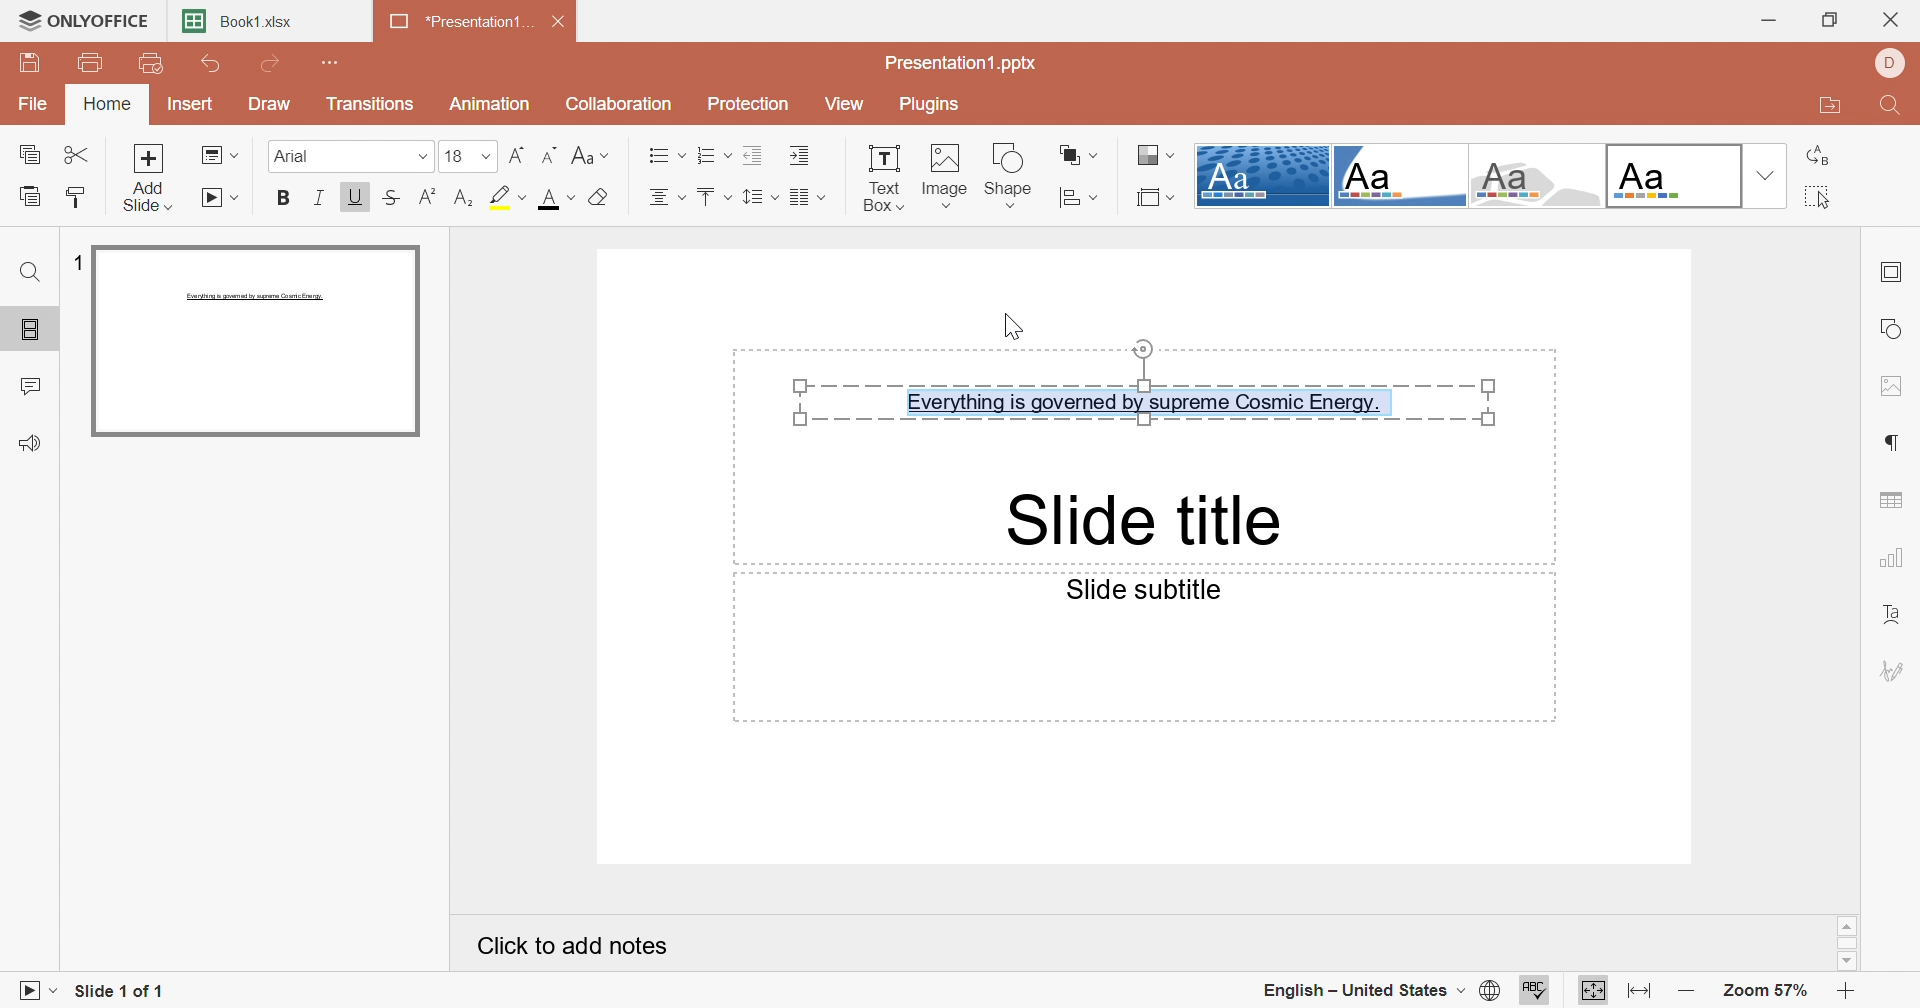 The image size is (1920, 1008). Describe the element at coordinates (1770, 21) in the screenshot. I see `Minimize` at that location.